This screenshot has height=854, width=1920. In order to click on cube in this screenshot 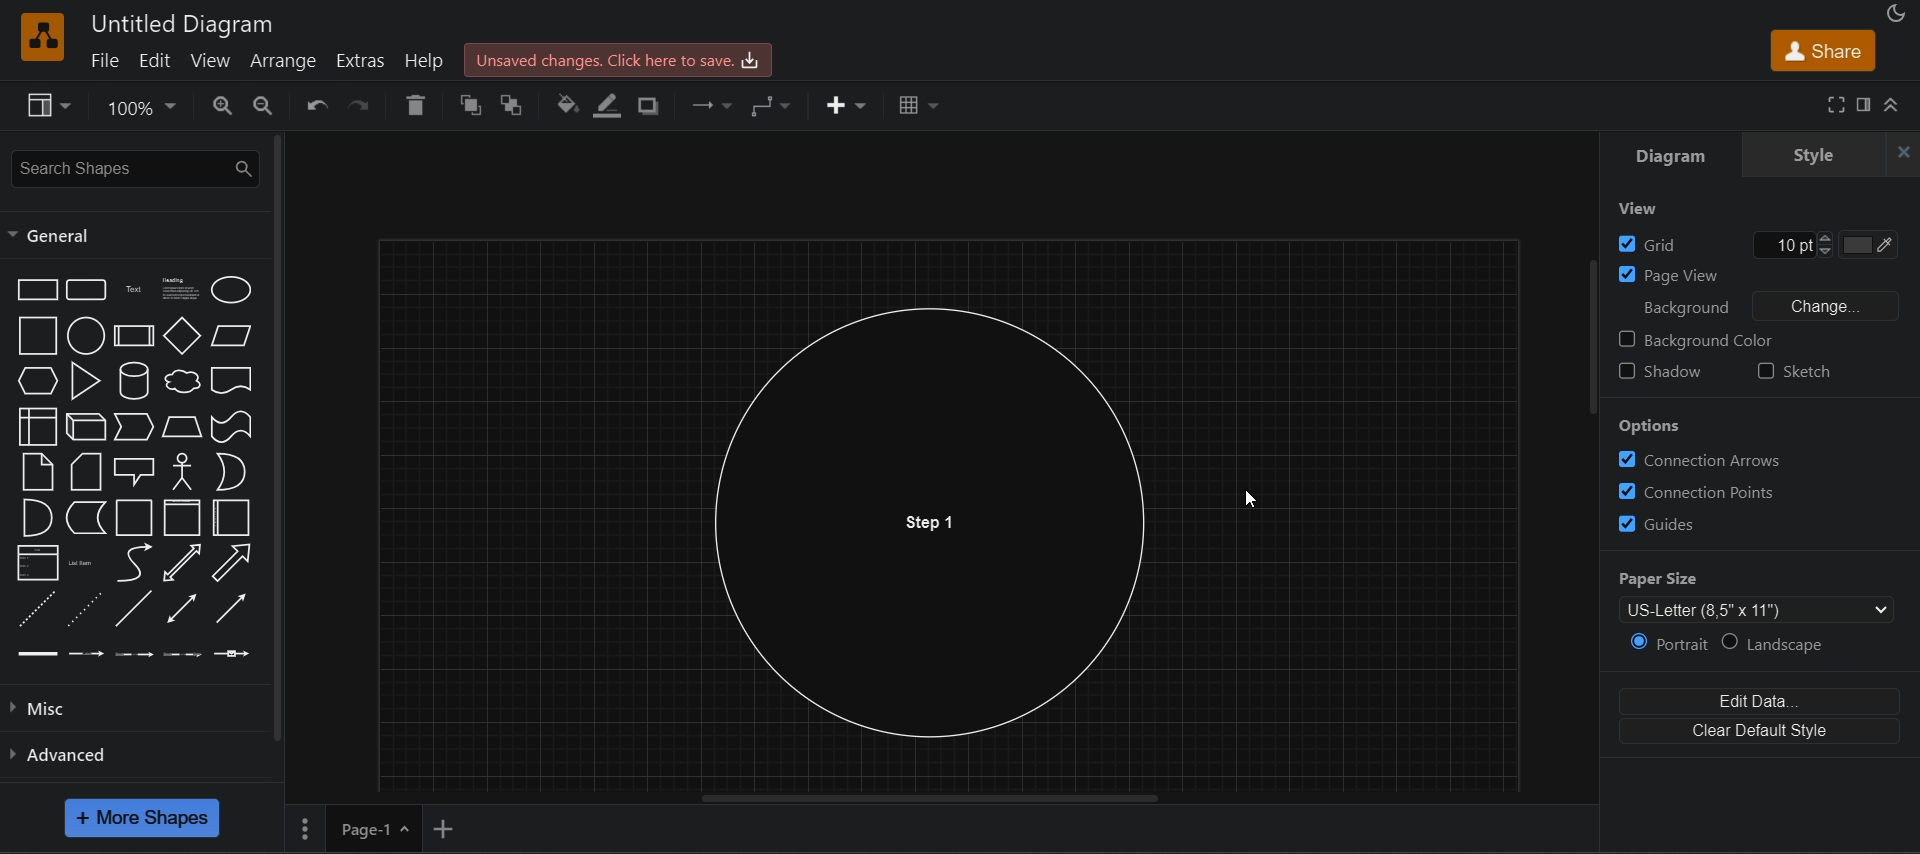, I will do `click(84, 429)`.